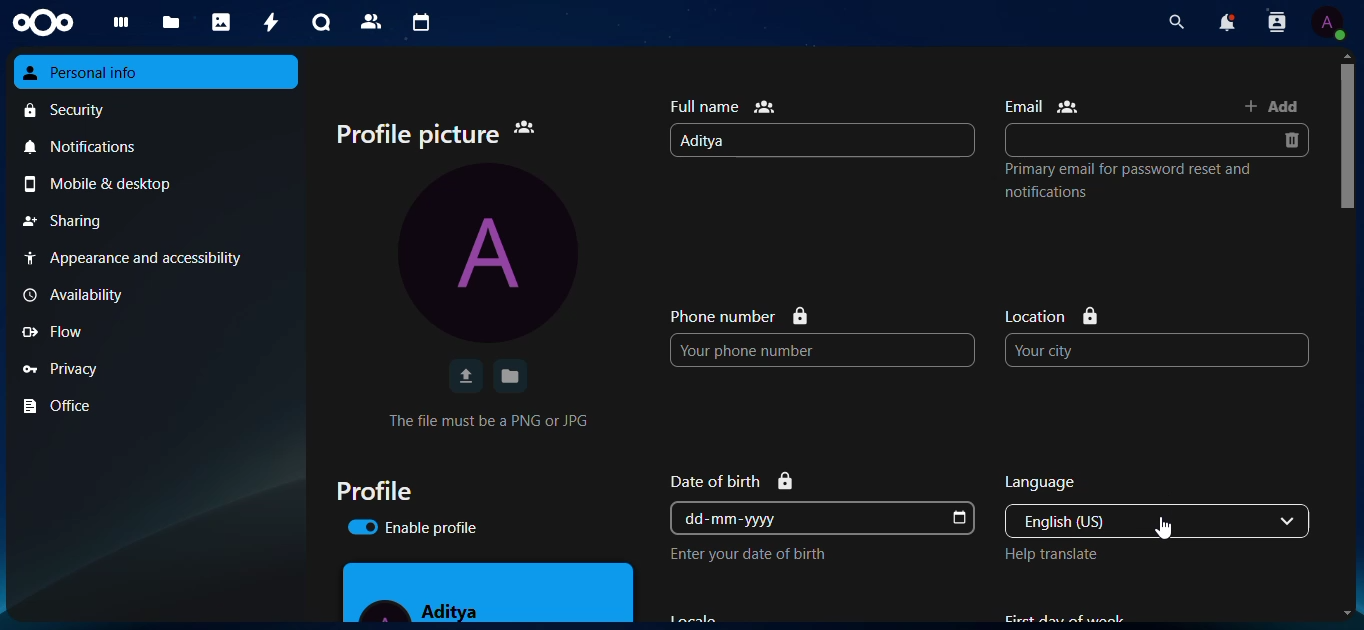  What do you see at coordinates (62, 332) in the screenshot?
I see `flow` at bounding box center [62, 332].